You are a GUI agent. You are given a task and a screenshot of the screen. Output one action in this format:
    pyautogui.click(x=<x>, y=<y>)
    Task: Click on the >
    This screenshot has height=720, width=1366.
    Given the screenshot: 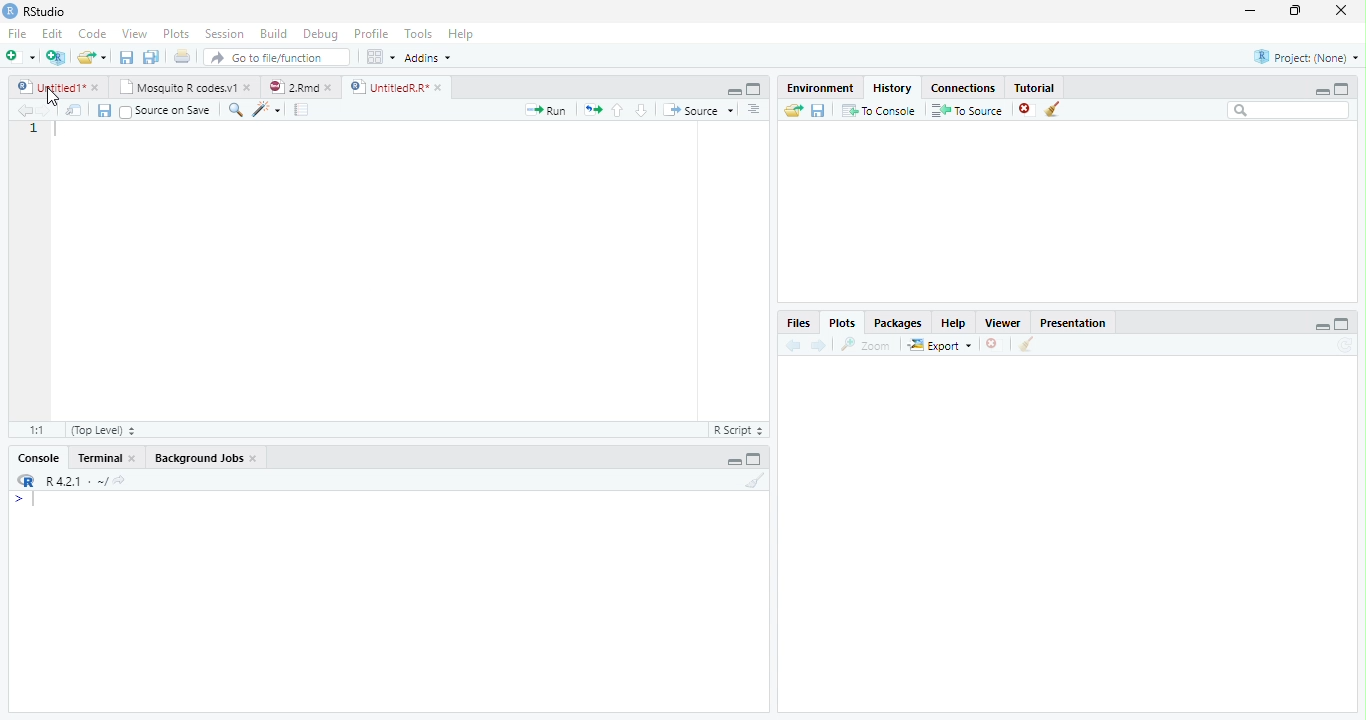 What is the action you would take?
    pyautogui.click(x=24, y=500)
    